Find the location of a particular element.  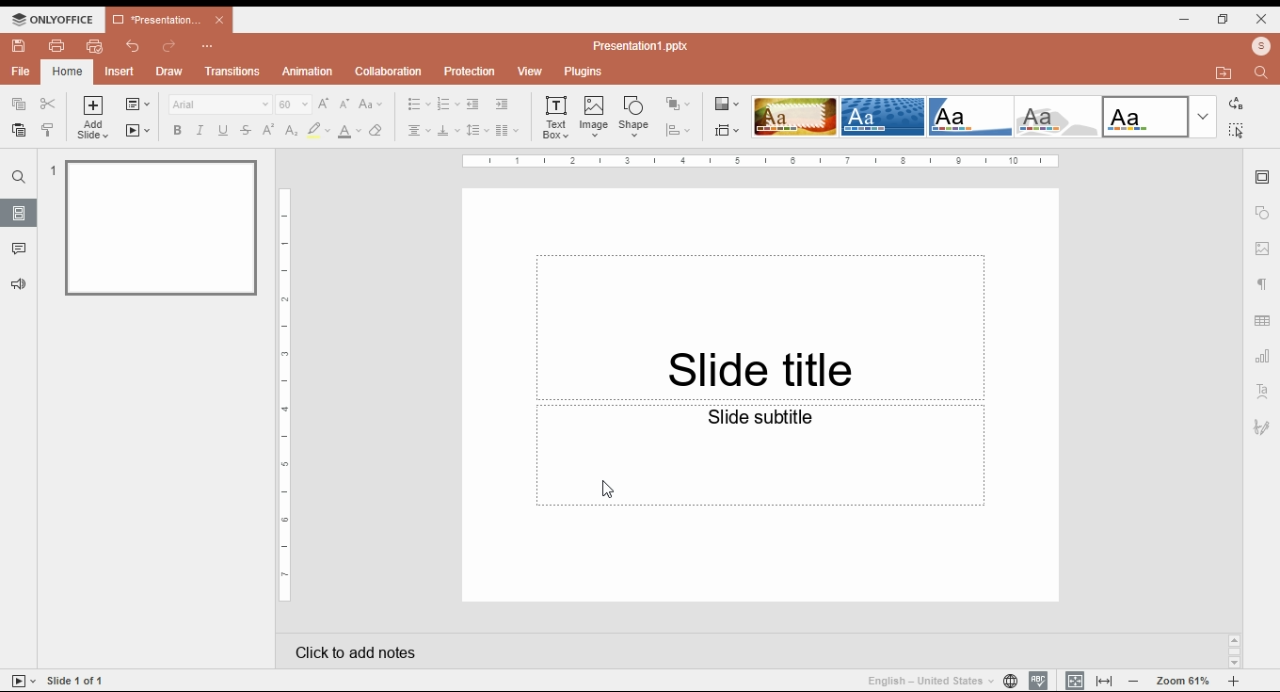

English - United States is located at coordinates (923, 680).